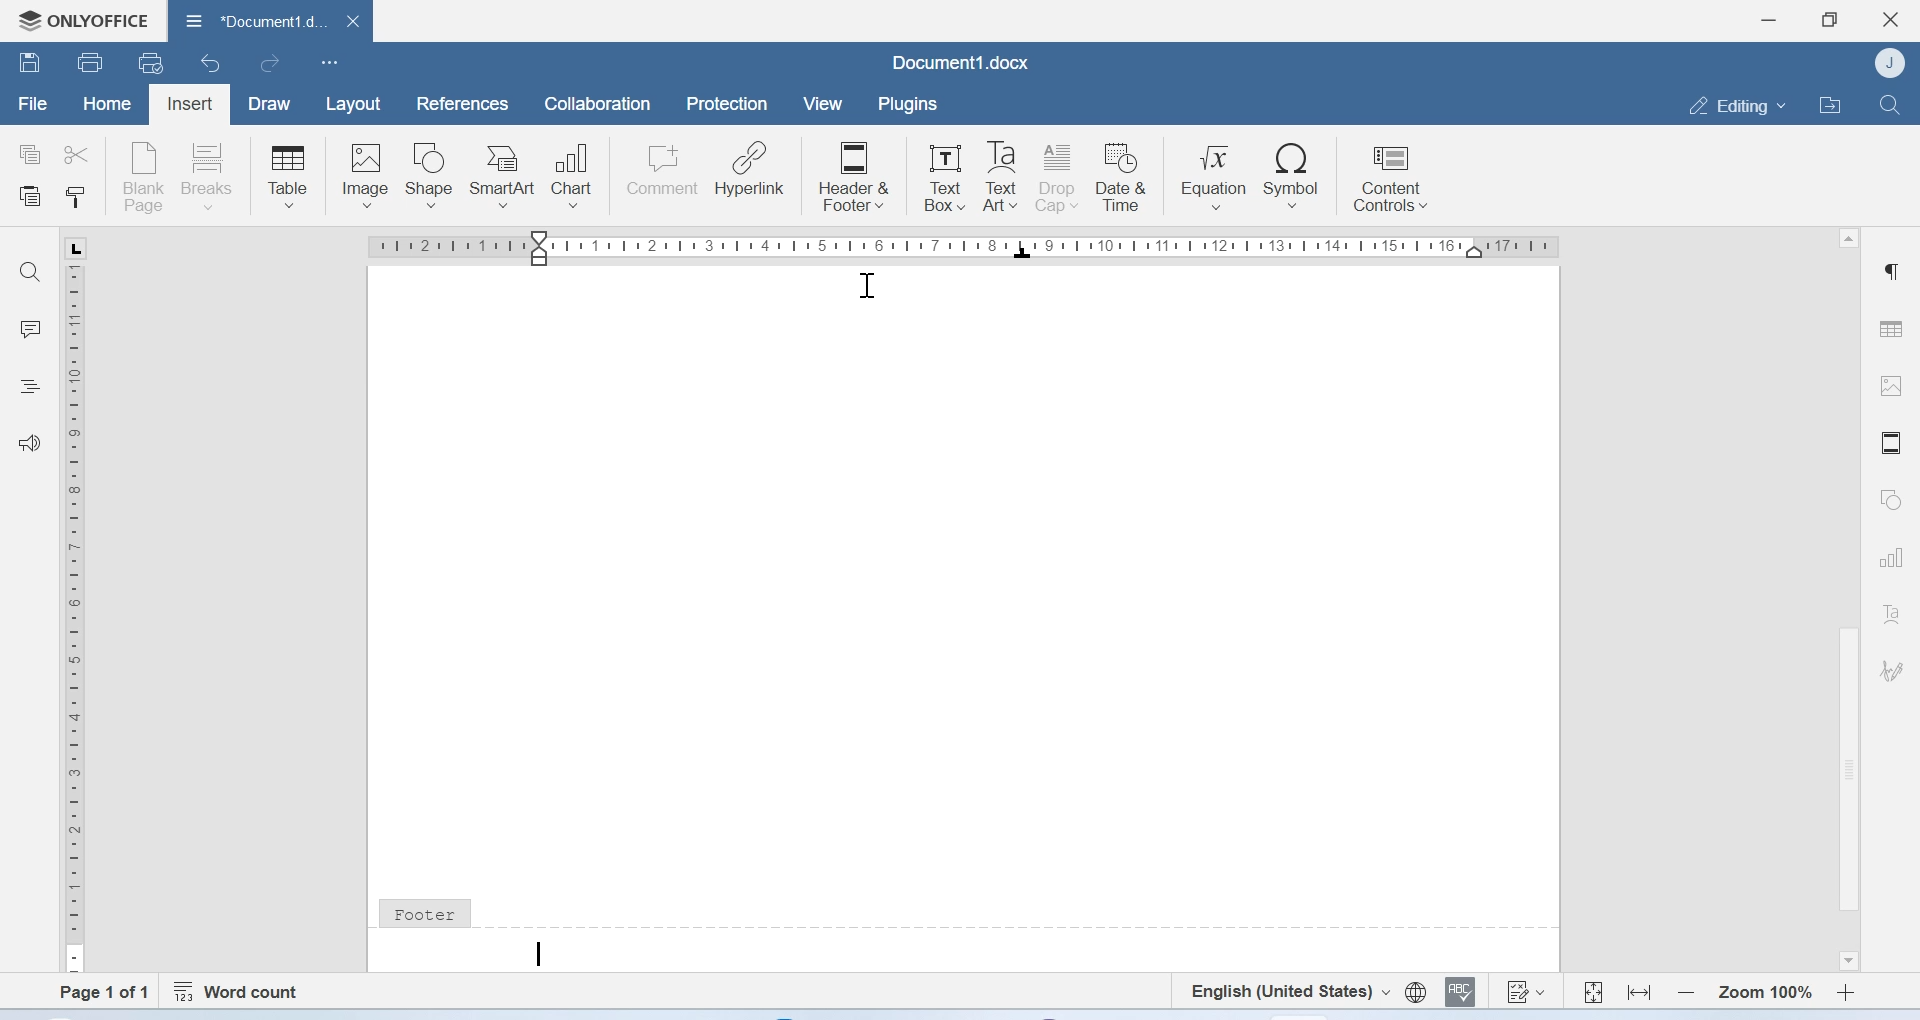 The width and height of the screenshot is (1920, 1020). I want to click on Fit to width, so click(1638, 990).